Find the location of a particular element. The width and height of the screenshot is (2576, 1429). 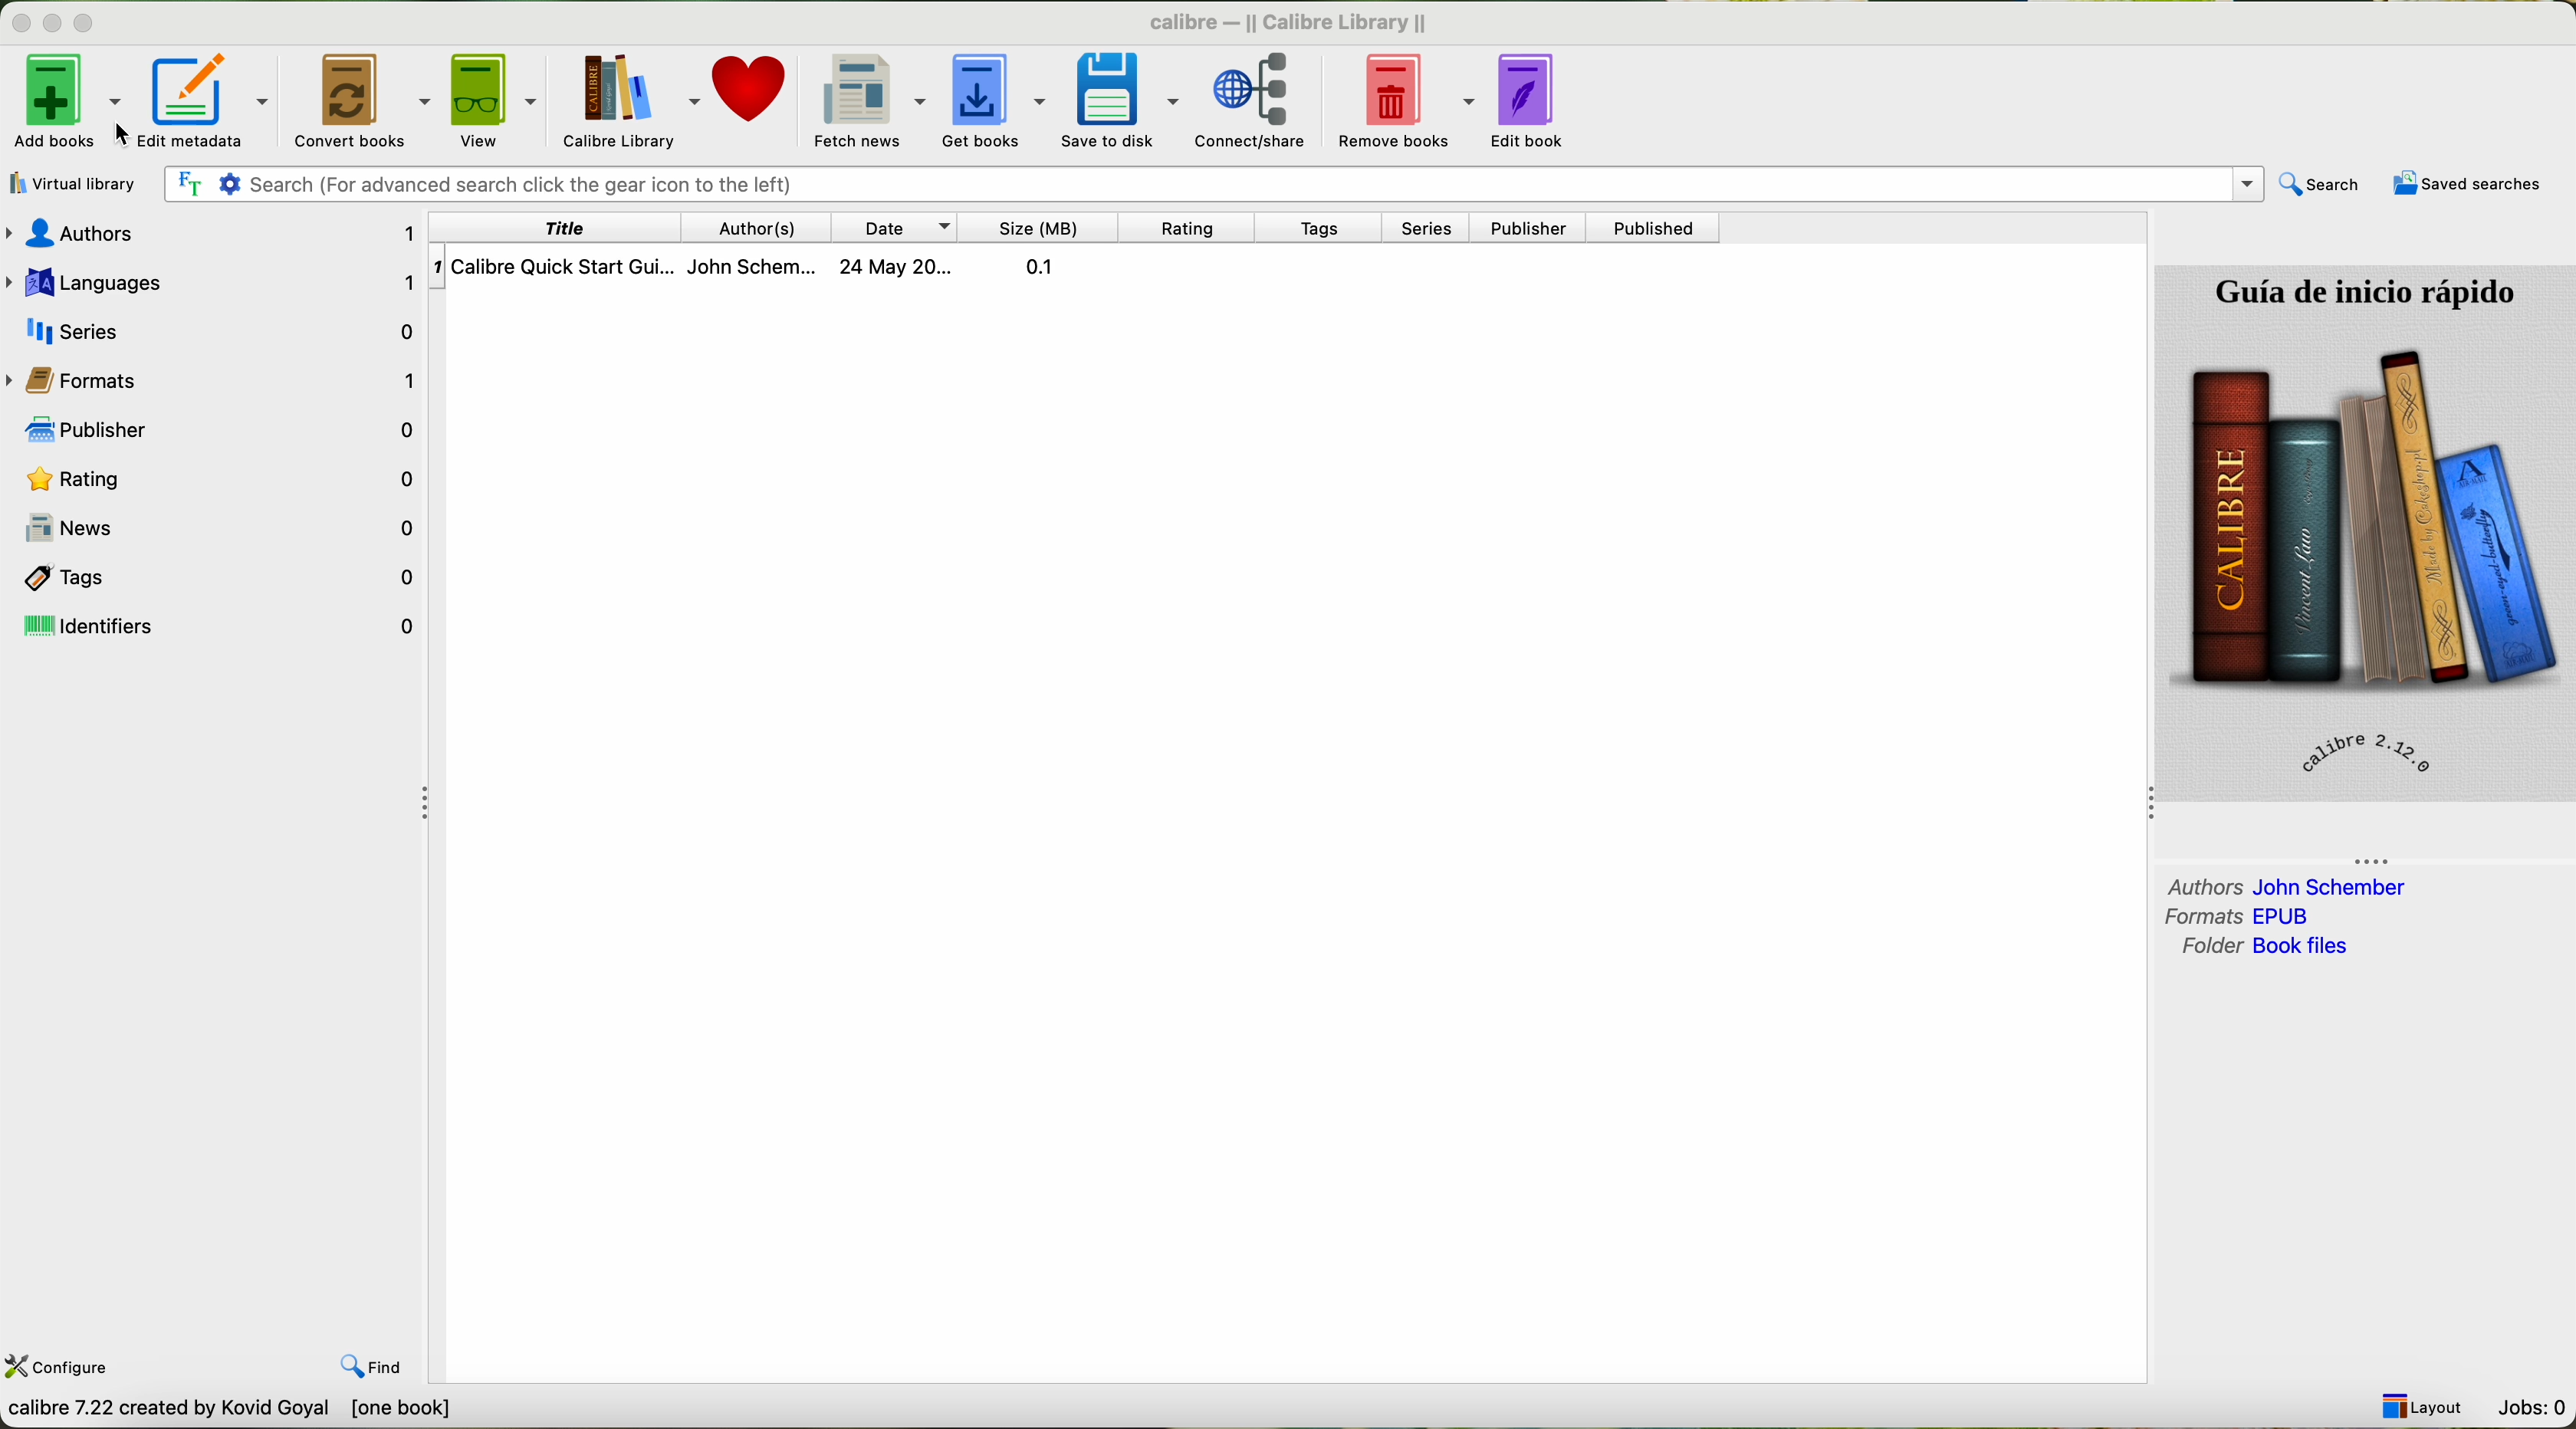

formats is located at coordinates (2243, 916).